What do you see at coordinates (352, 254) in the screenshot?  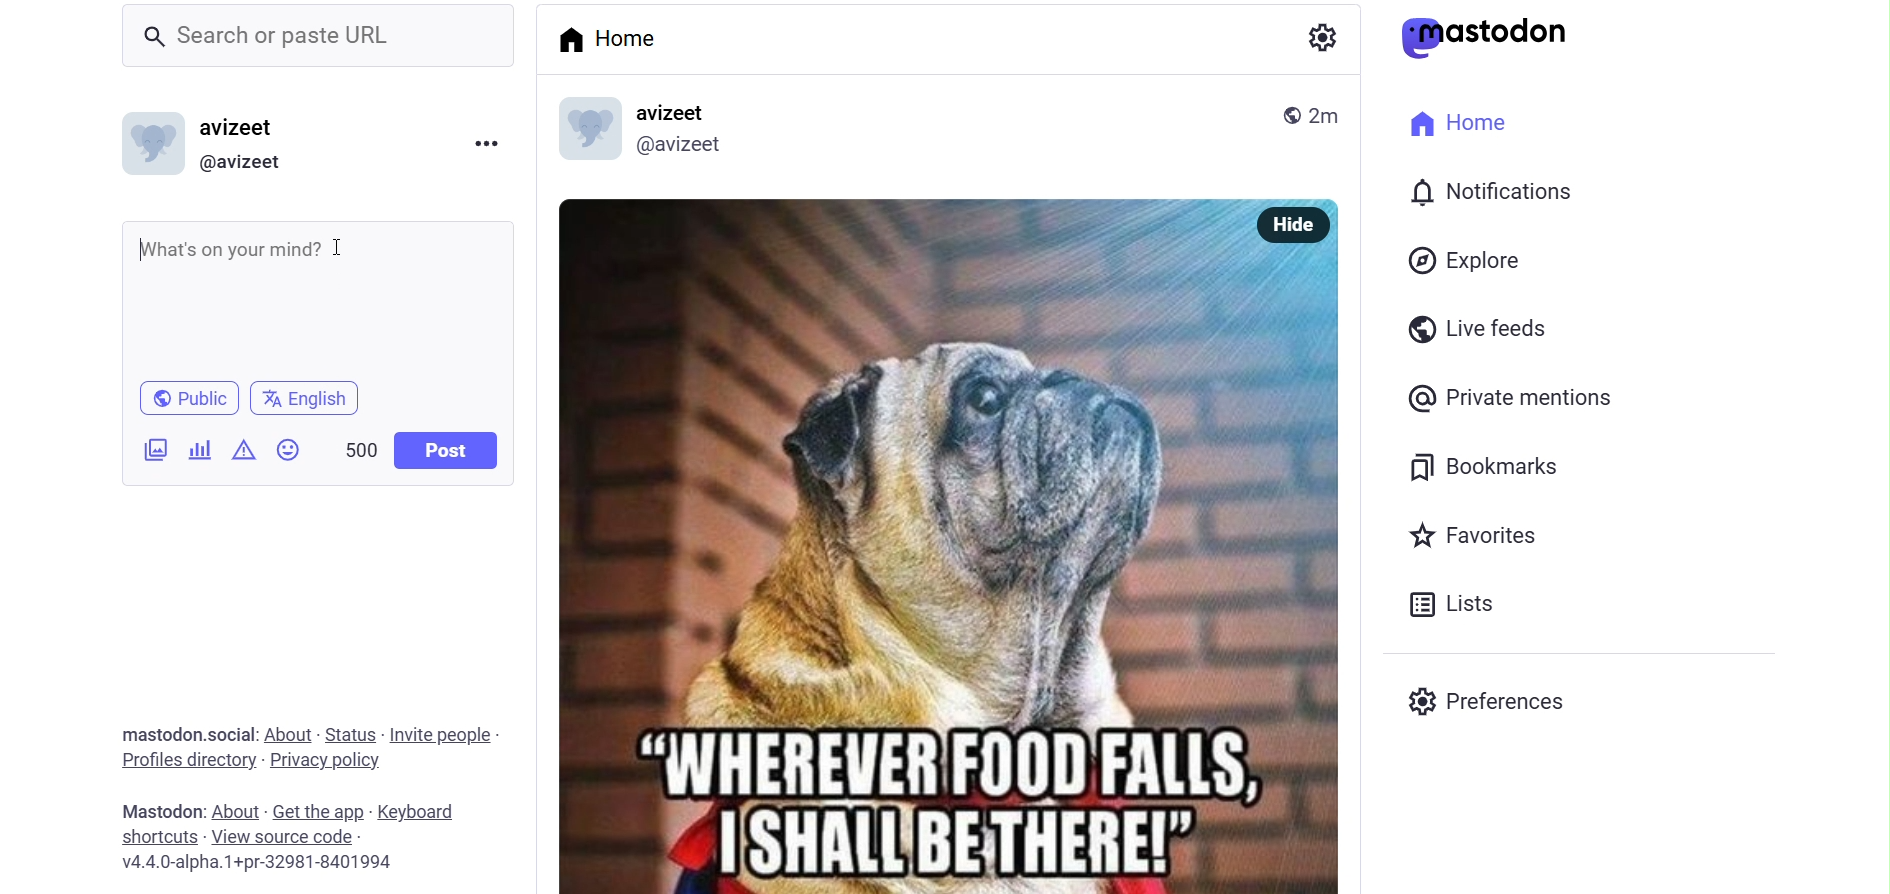 I see `cursor` at bounding box center [352, 254].